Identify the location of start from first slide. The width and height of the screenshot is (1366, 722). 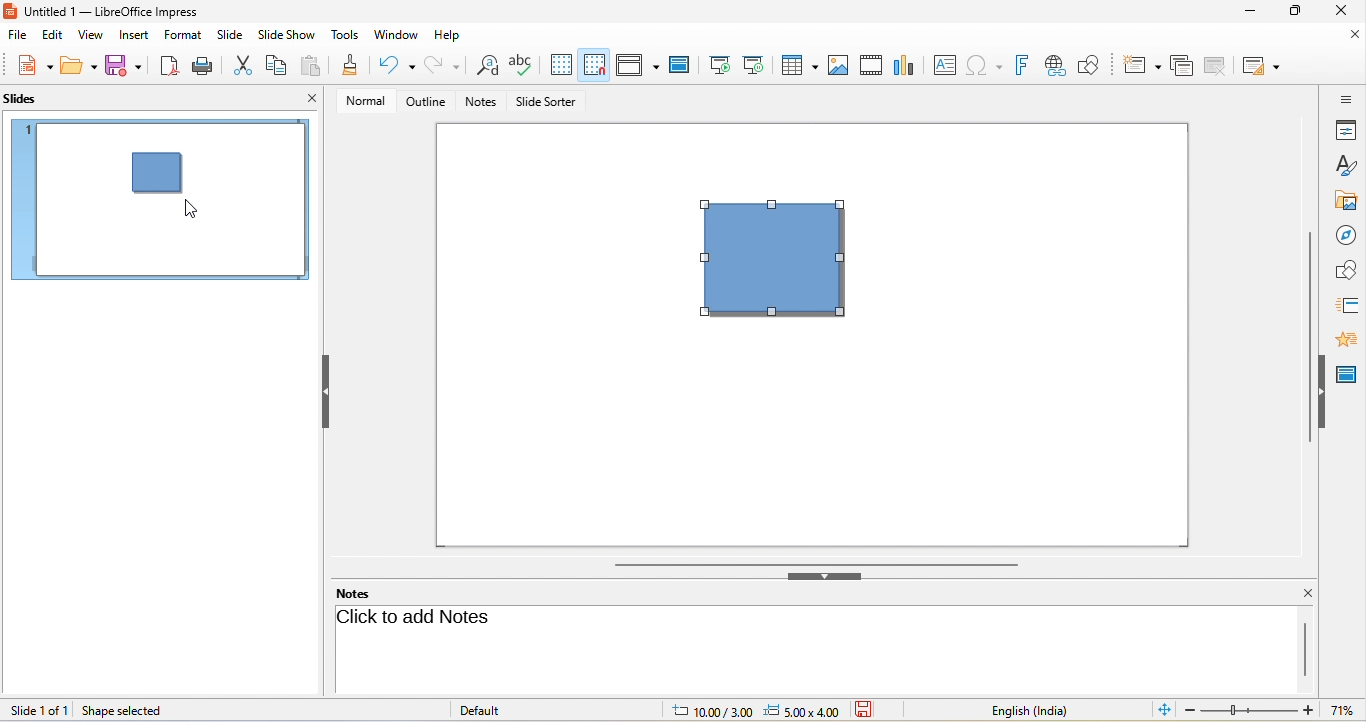
(720, 63).